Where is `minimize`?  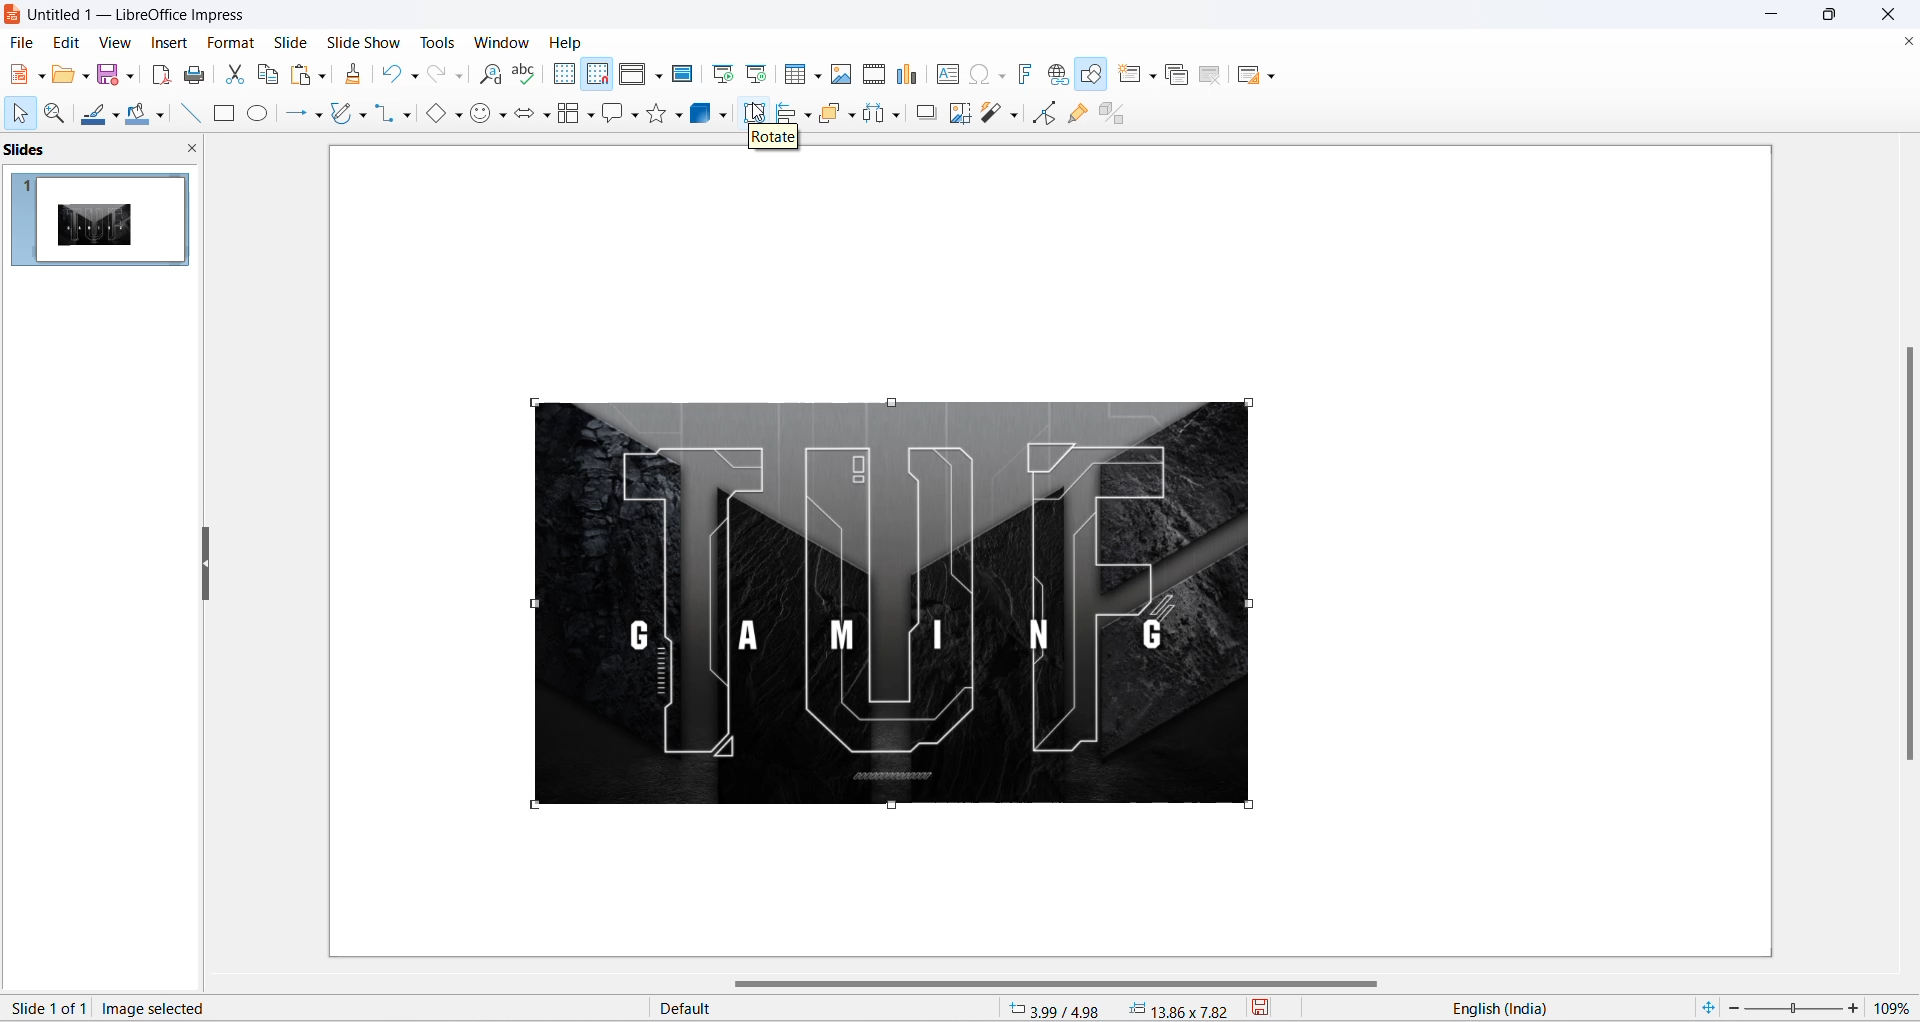
minimize is located at coordinates (1774, 15).